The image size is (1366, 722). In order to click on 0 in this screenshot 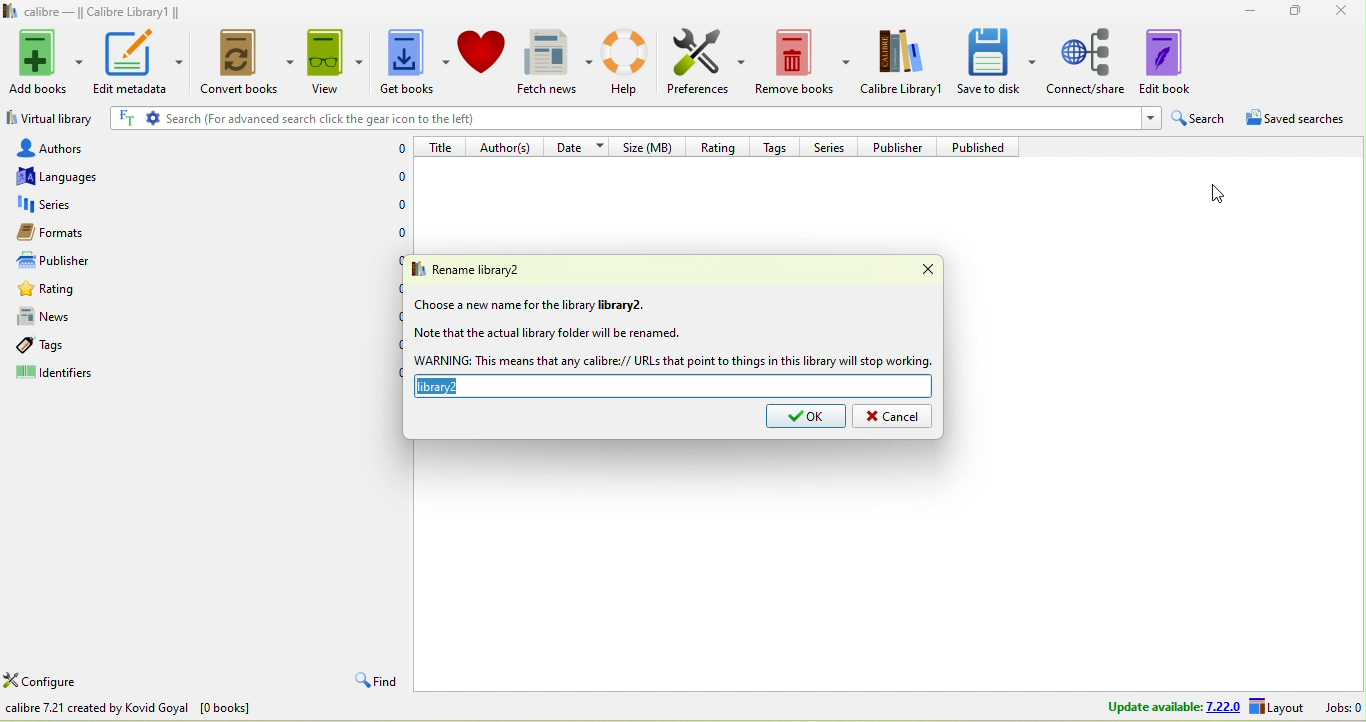, I will do `click(401, 205)`.